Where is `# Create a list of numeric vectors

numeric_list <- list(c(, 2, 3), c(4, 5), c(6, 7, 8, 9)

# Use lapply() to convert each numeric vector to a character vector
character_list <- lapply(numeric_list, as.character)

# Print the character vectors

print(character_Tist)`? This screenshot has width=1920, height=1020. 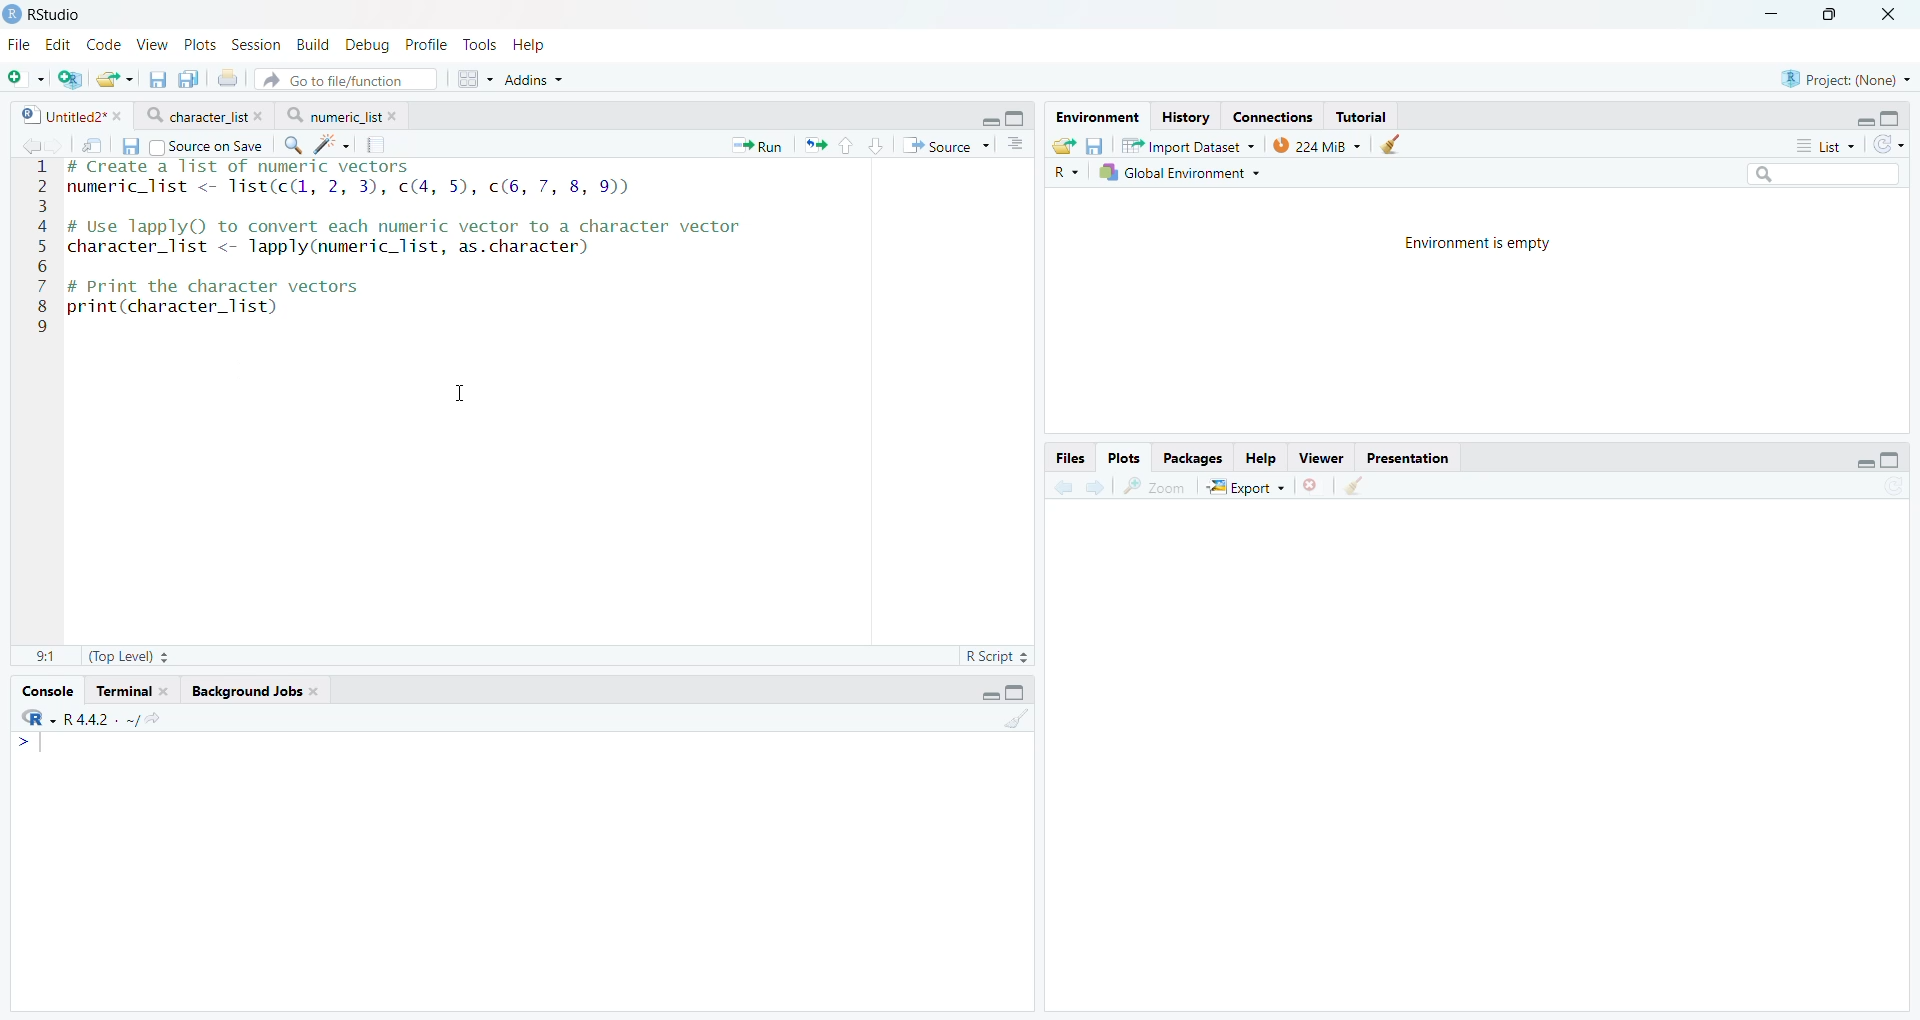 # Create a list of numeric vectors

numeric_list <- list(c(, 2, 3), c(4, 5), c(6, 7, 8, 9)

# Use lapply() to convert each numeric vector to a character vector
character_list <- lapply(numeric_list, as.character)

# Print the character vectors

print(character_Tist) is located at coordinates (411, 253).